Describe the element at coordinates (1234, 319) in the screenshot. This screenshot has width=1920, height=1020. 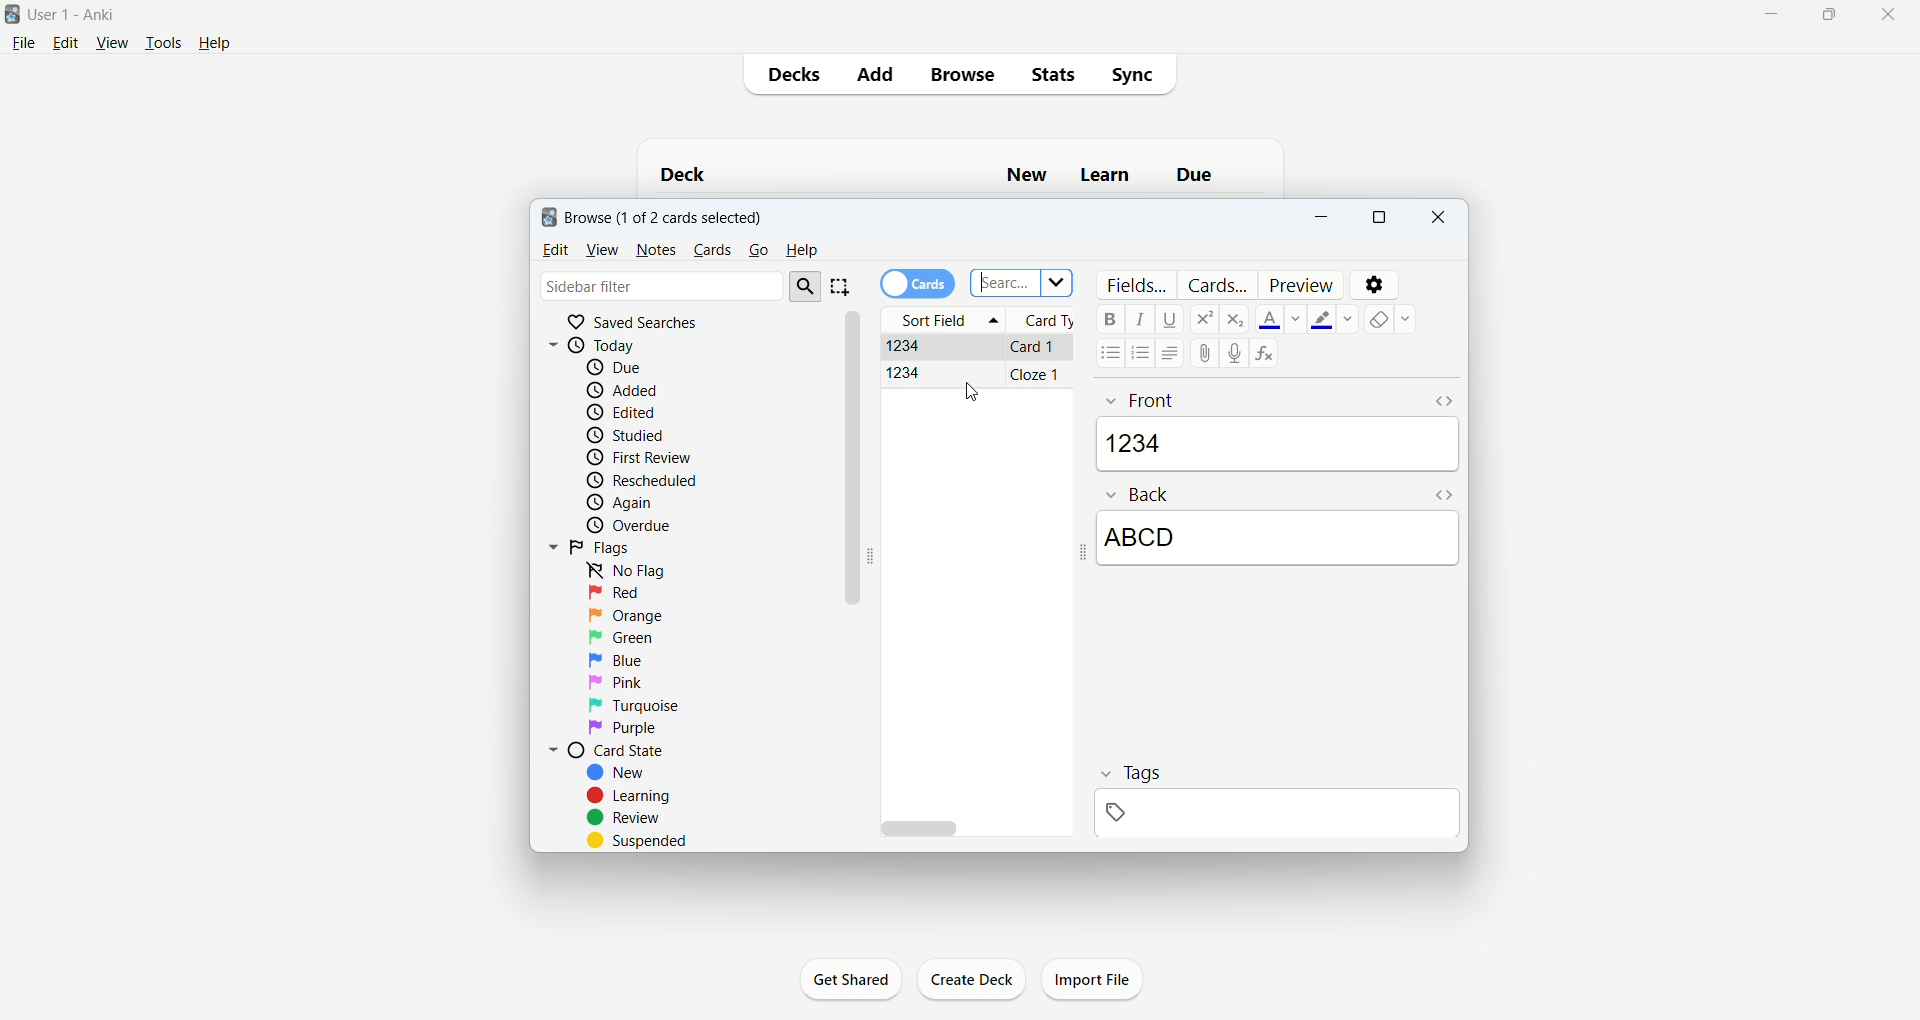
I see `subscript` at that location.